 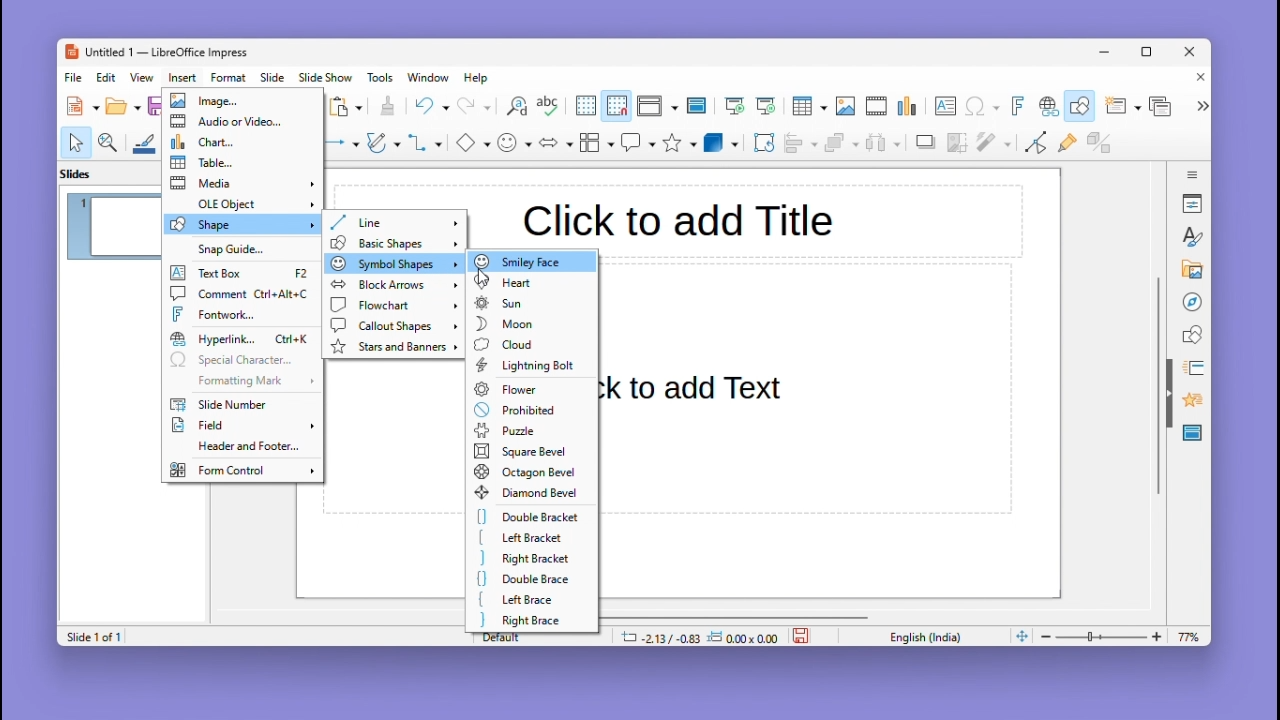 What do you see at coordinates (155, 53) in the screenshot?
I see `File name` at bounding box center [155, 53].